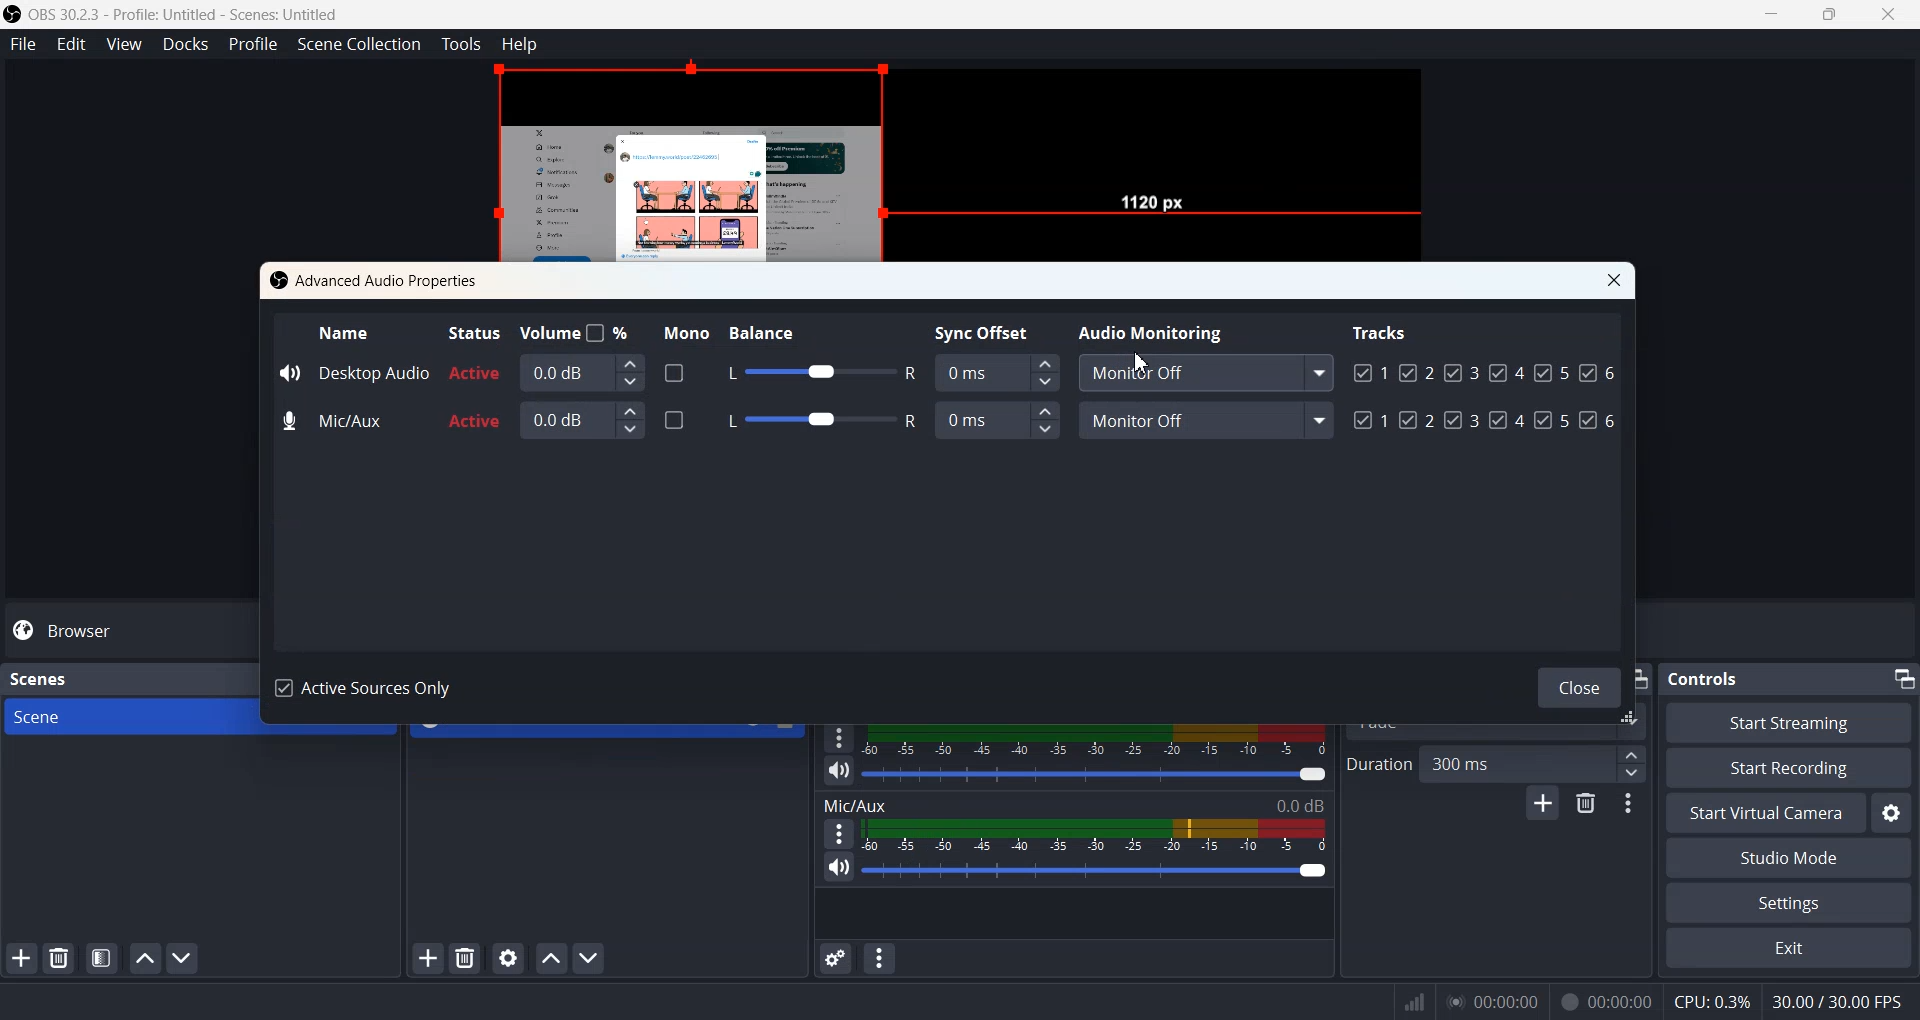  I want to click on Advance audio properties, so click(833, 958).